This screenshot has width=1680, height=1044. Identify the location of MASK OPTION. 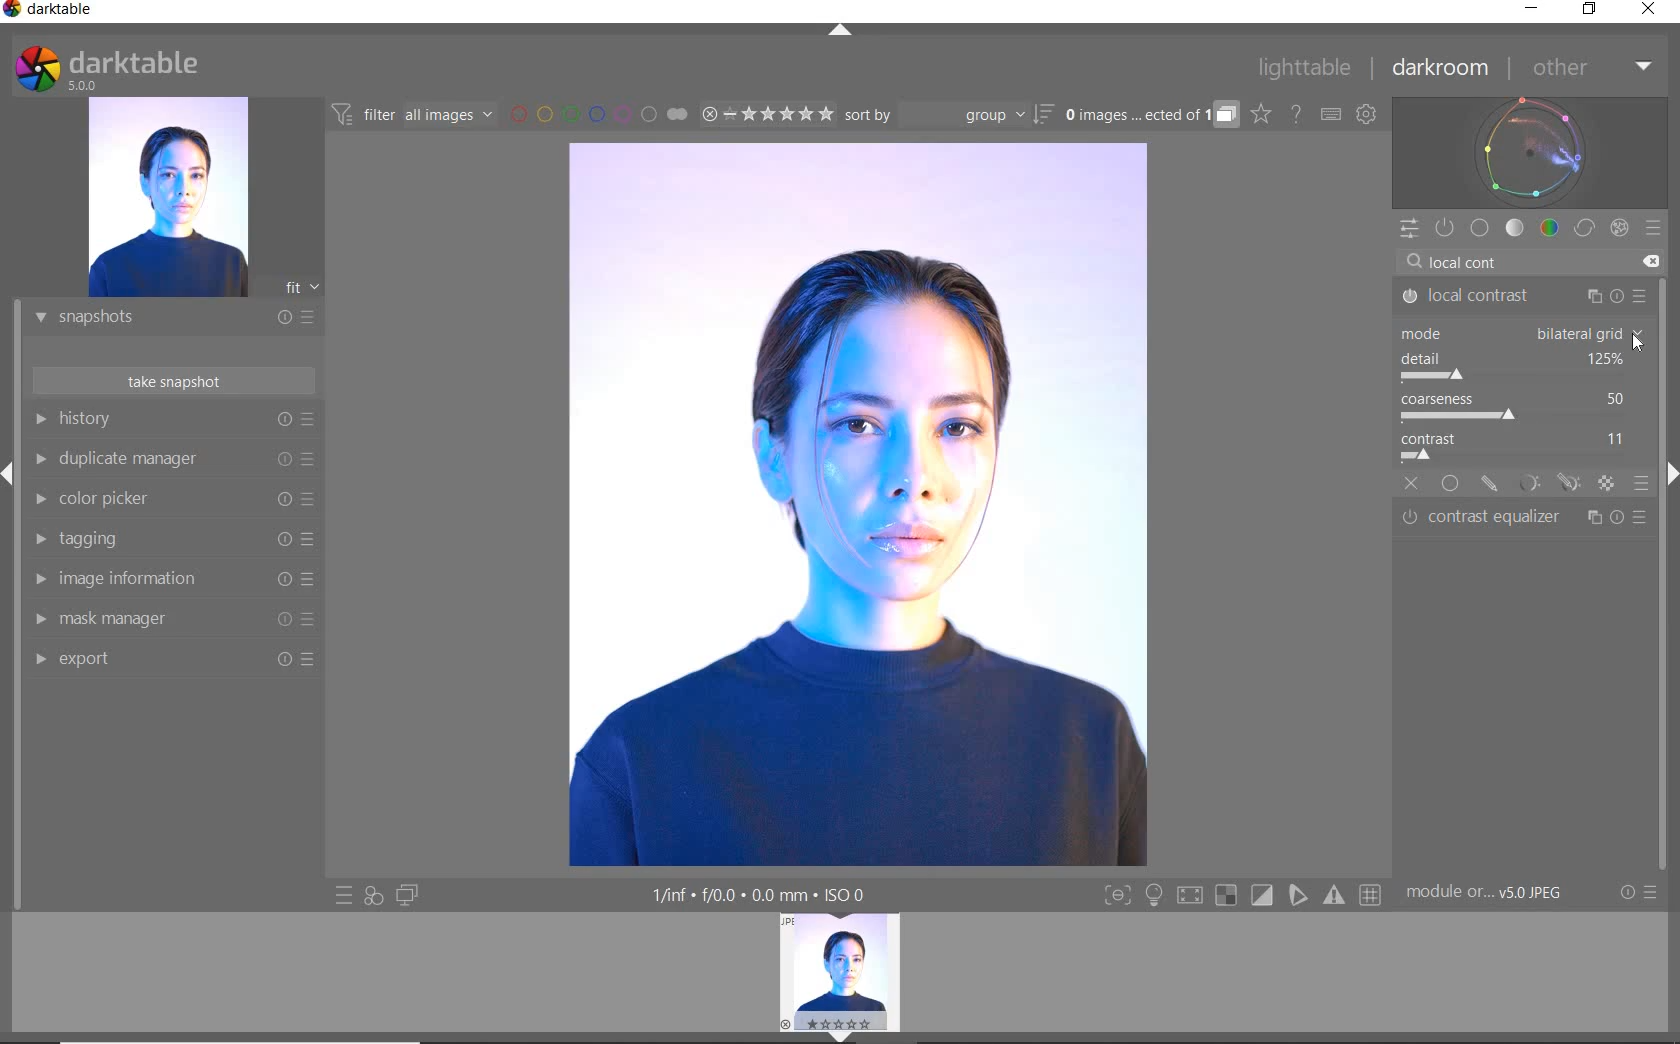
(1489, 485).